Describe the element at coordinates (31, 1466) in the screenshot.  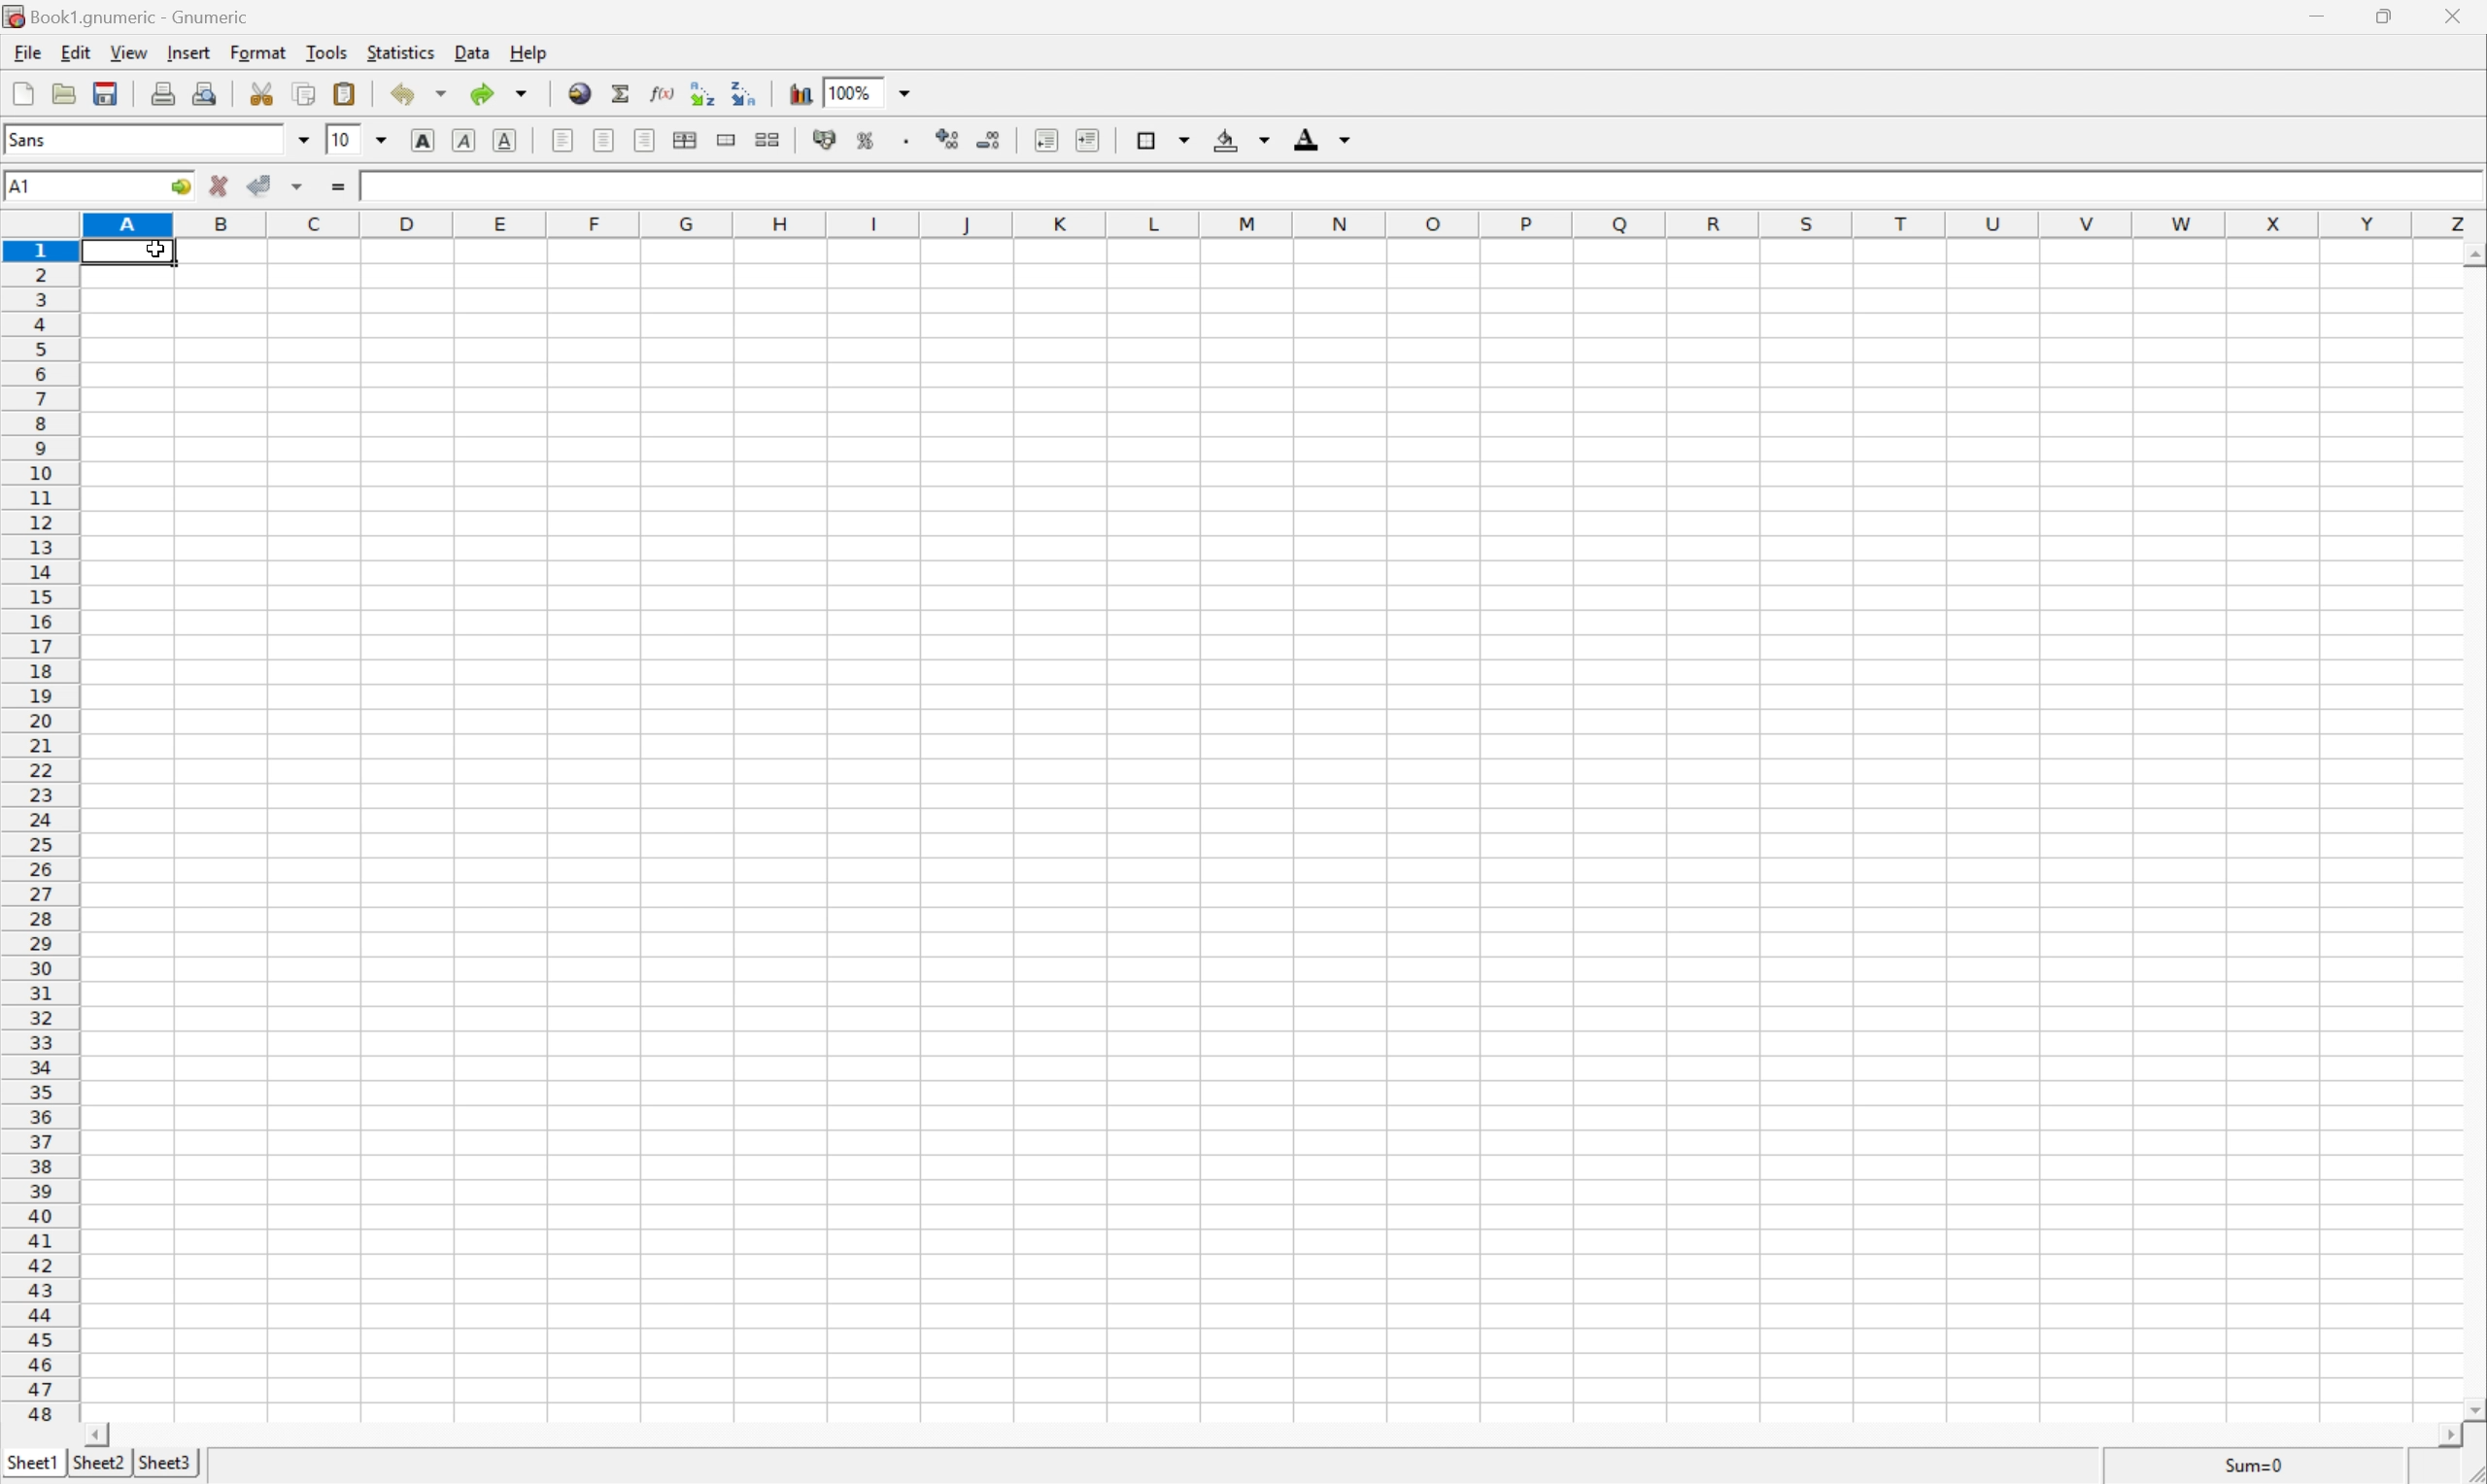
I see `sheet1` at that location.